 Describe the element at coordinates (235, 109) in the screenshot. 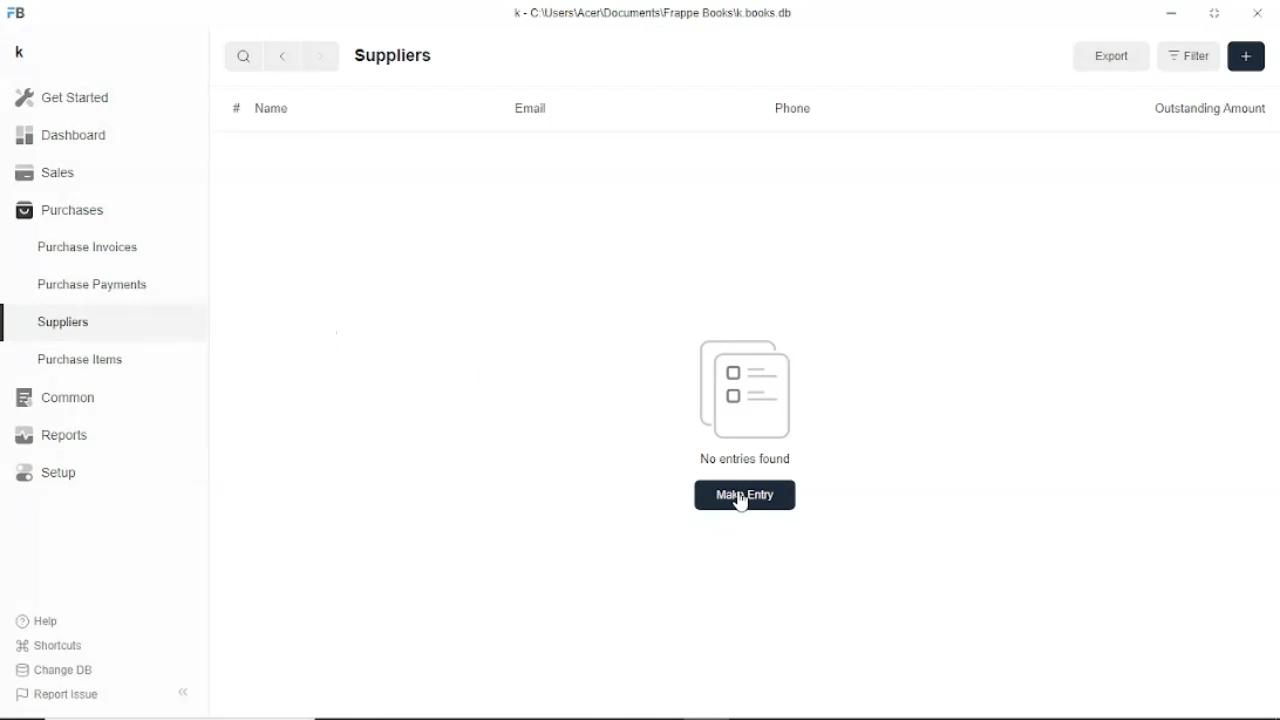

I see `#` at that location.